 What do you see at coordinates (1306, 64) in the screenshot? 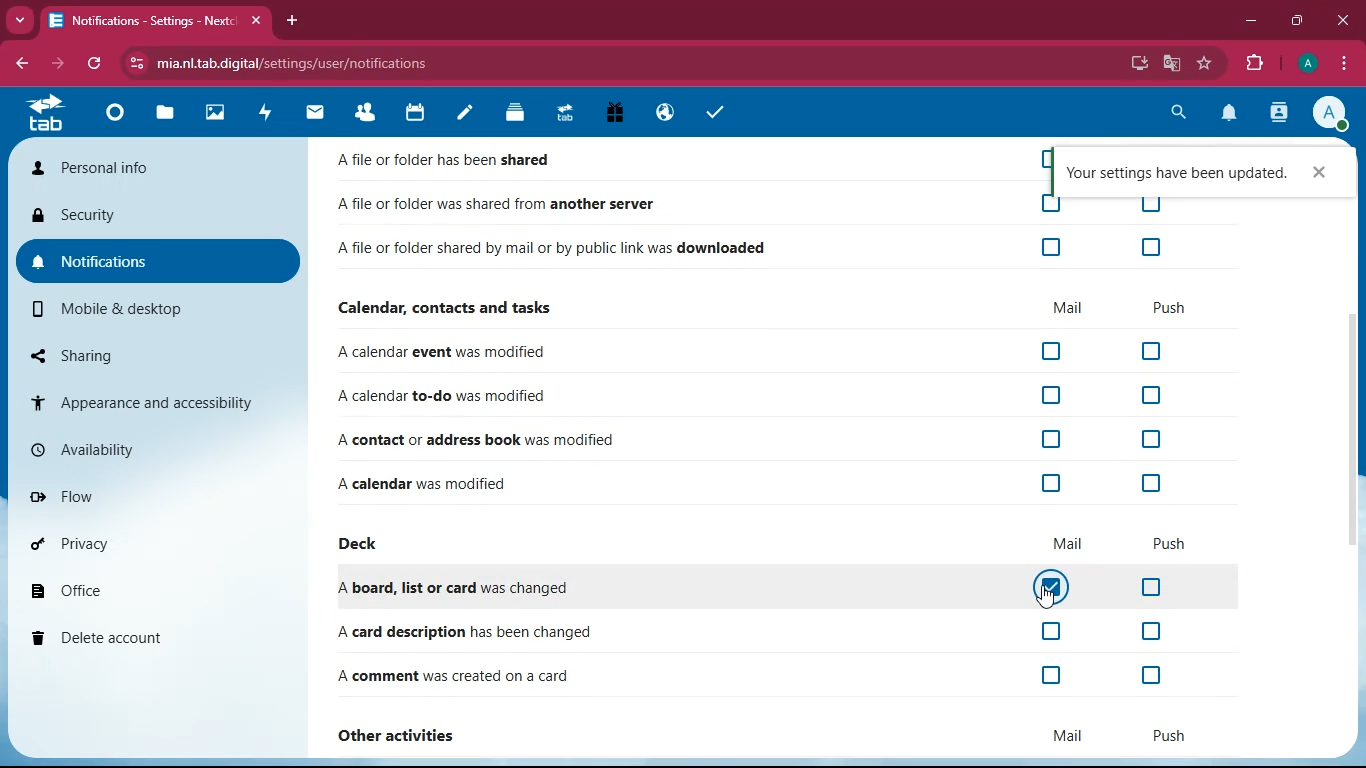
I see `Account` at bounding box center [1306, 64].